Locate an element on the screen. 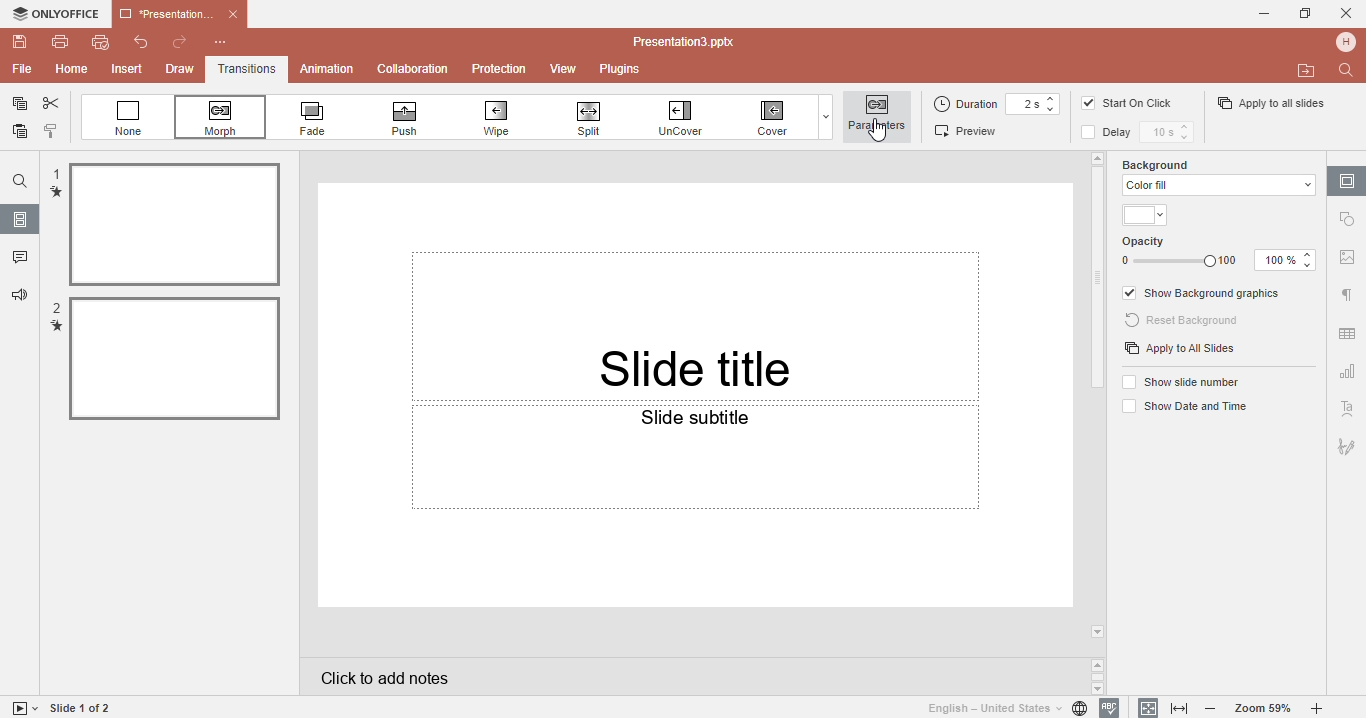 The width and height of the screenshot is (1366, 718). Scroll bar is located at coordinates (1099, 281).